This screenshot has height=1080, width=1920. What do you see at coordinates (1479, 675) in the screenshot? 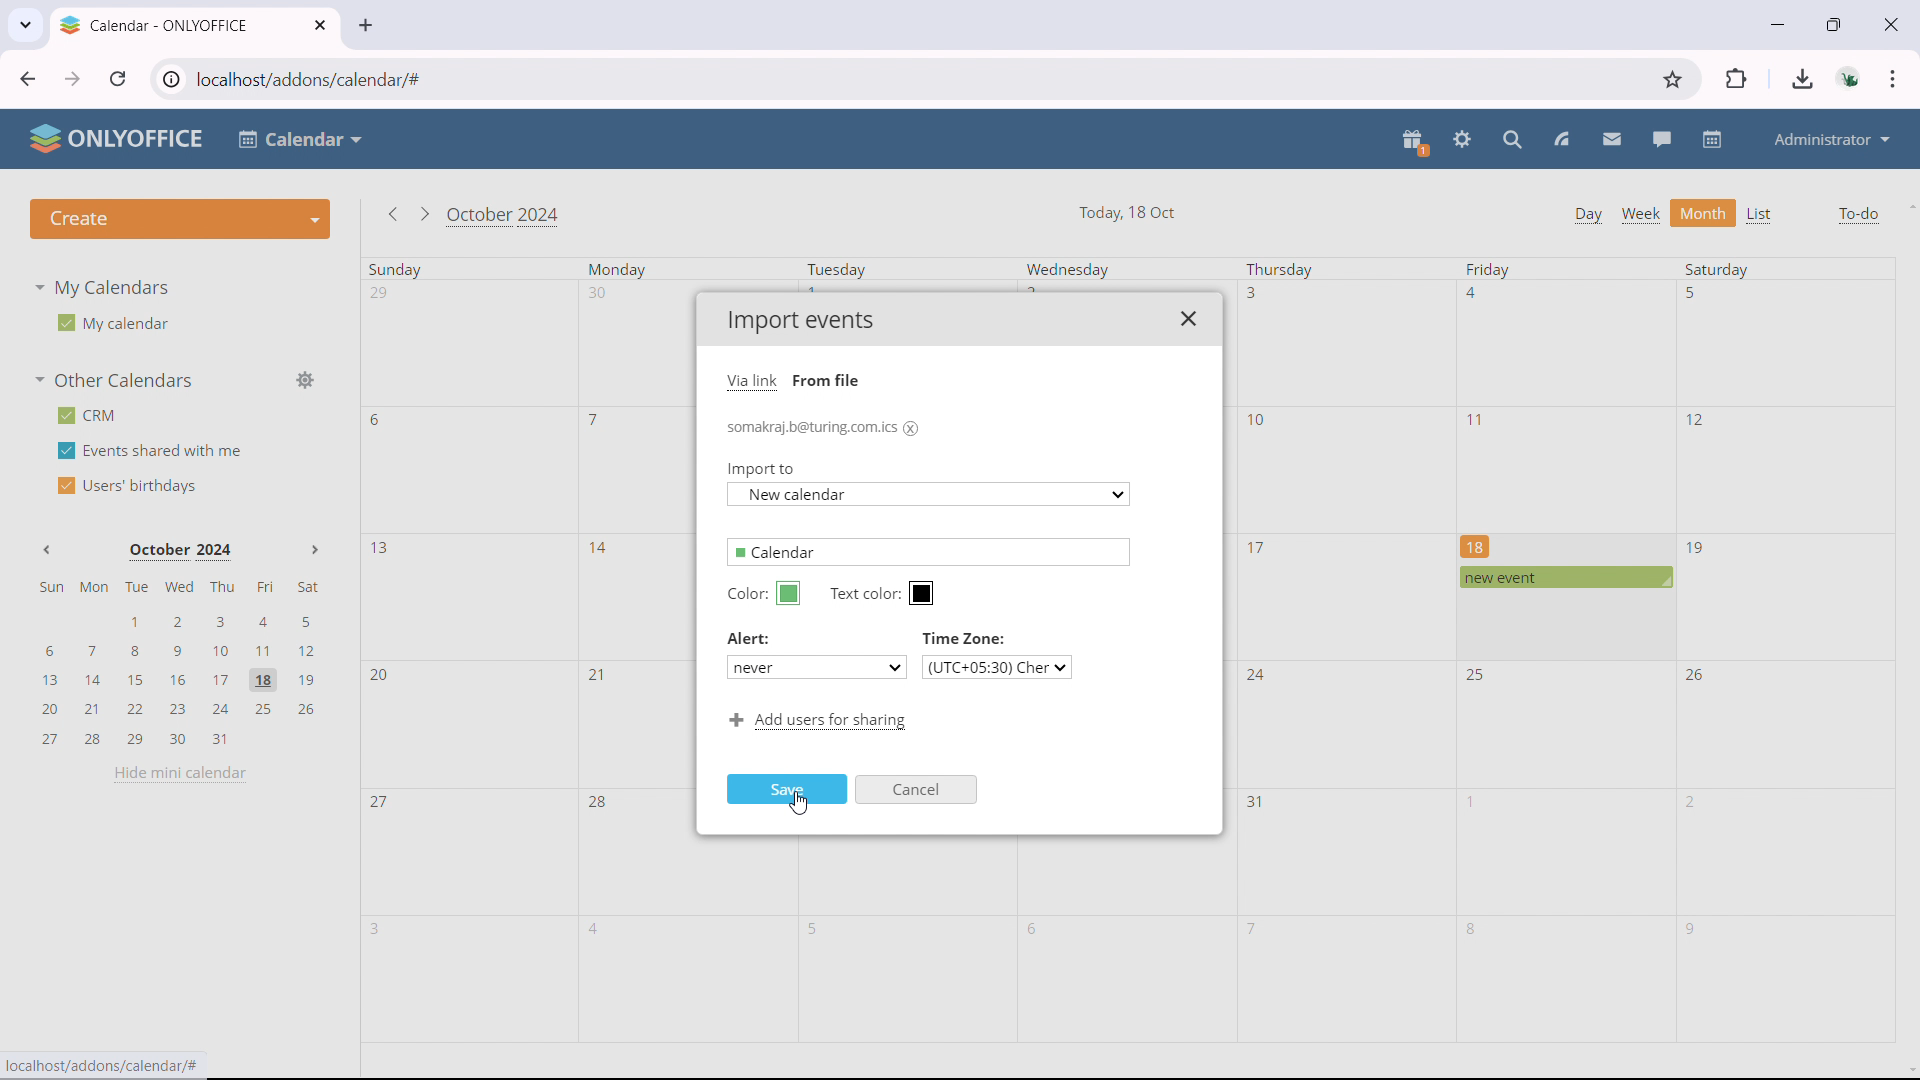
I see `25` at bounding box center [1479, 675].